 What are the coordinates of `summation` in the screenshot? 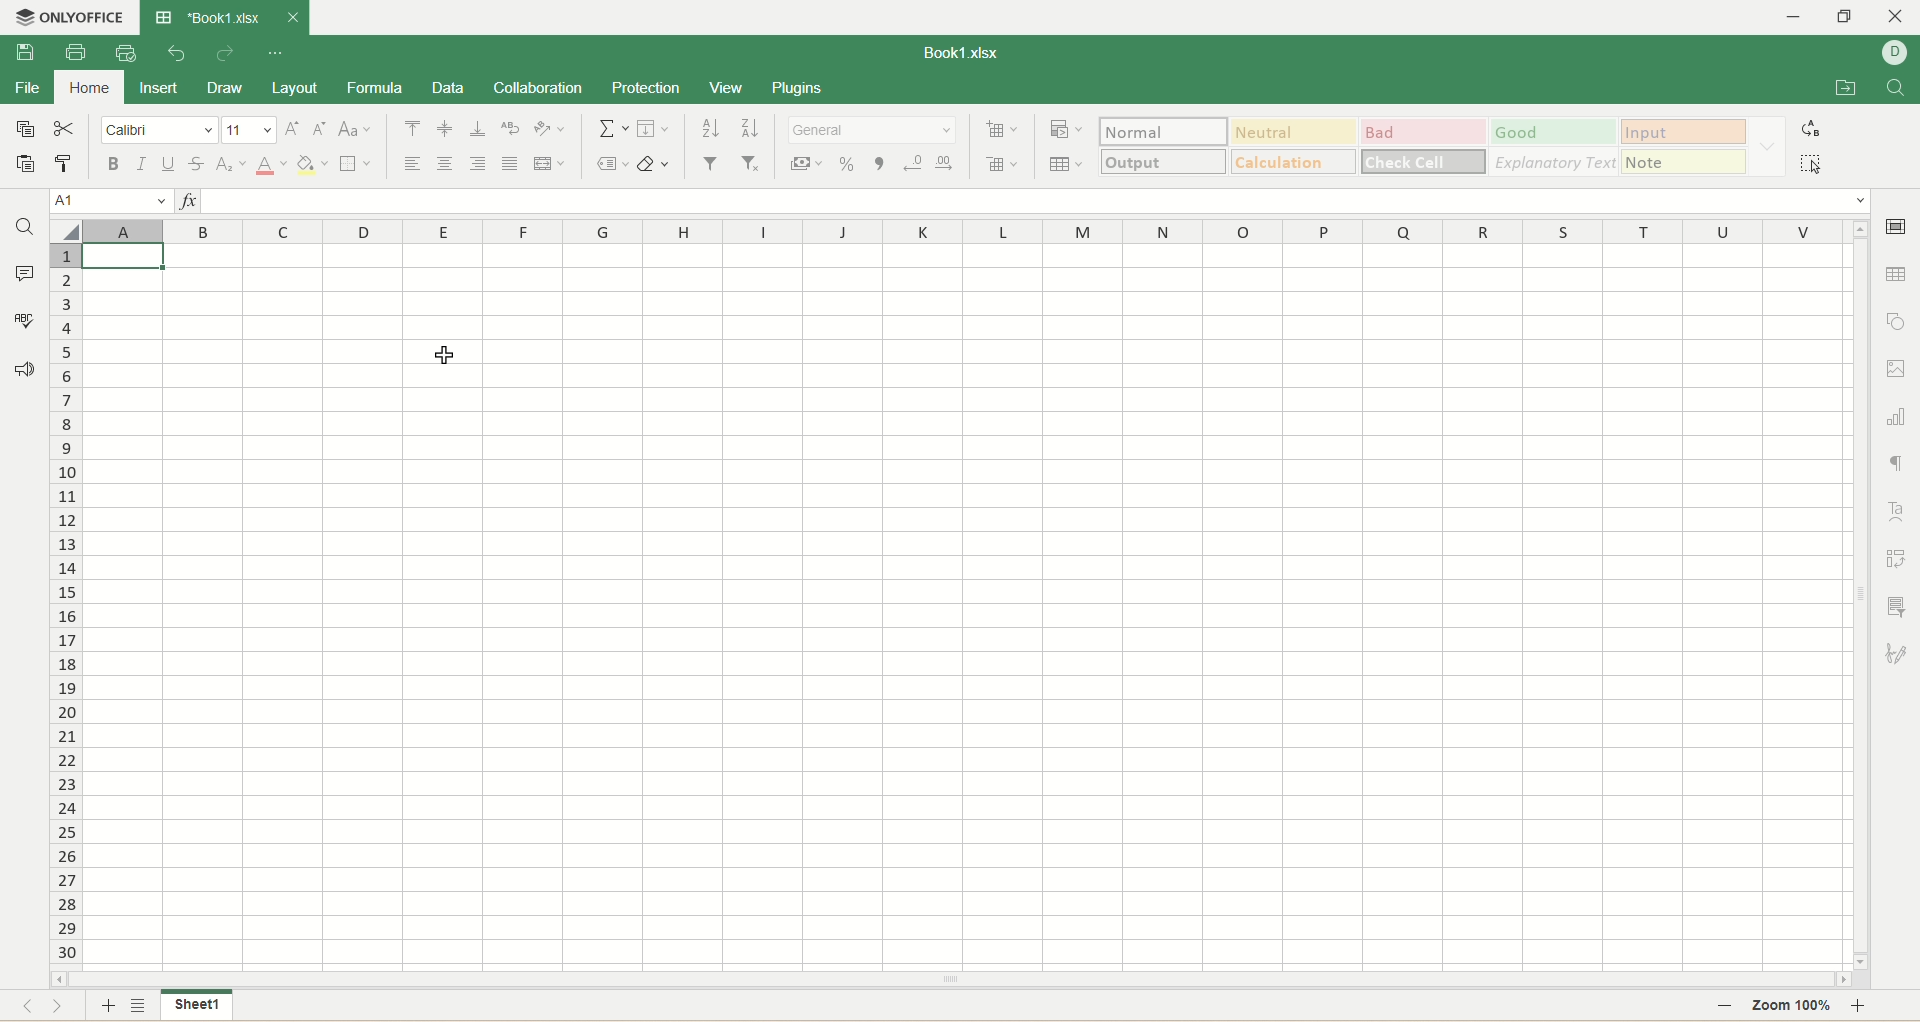 It's located at (616, 128).